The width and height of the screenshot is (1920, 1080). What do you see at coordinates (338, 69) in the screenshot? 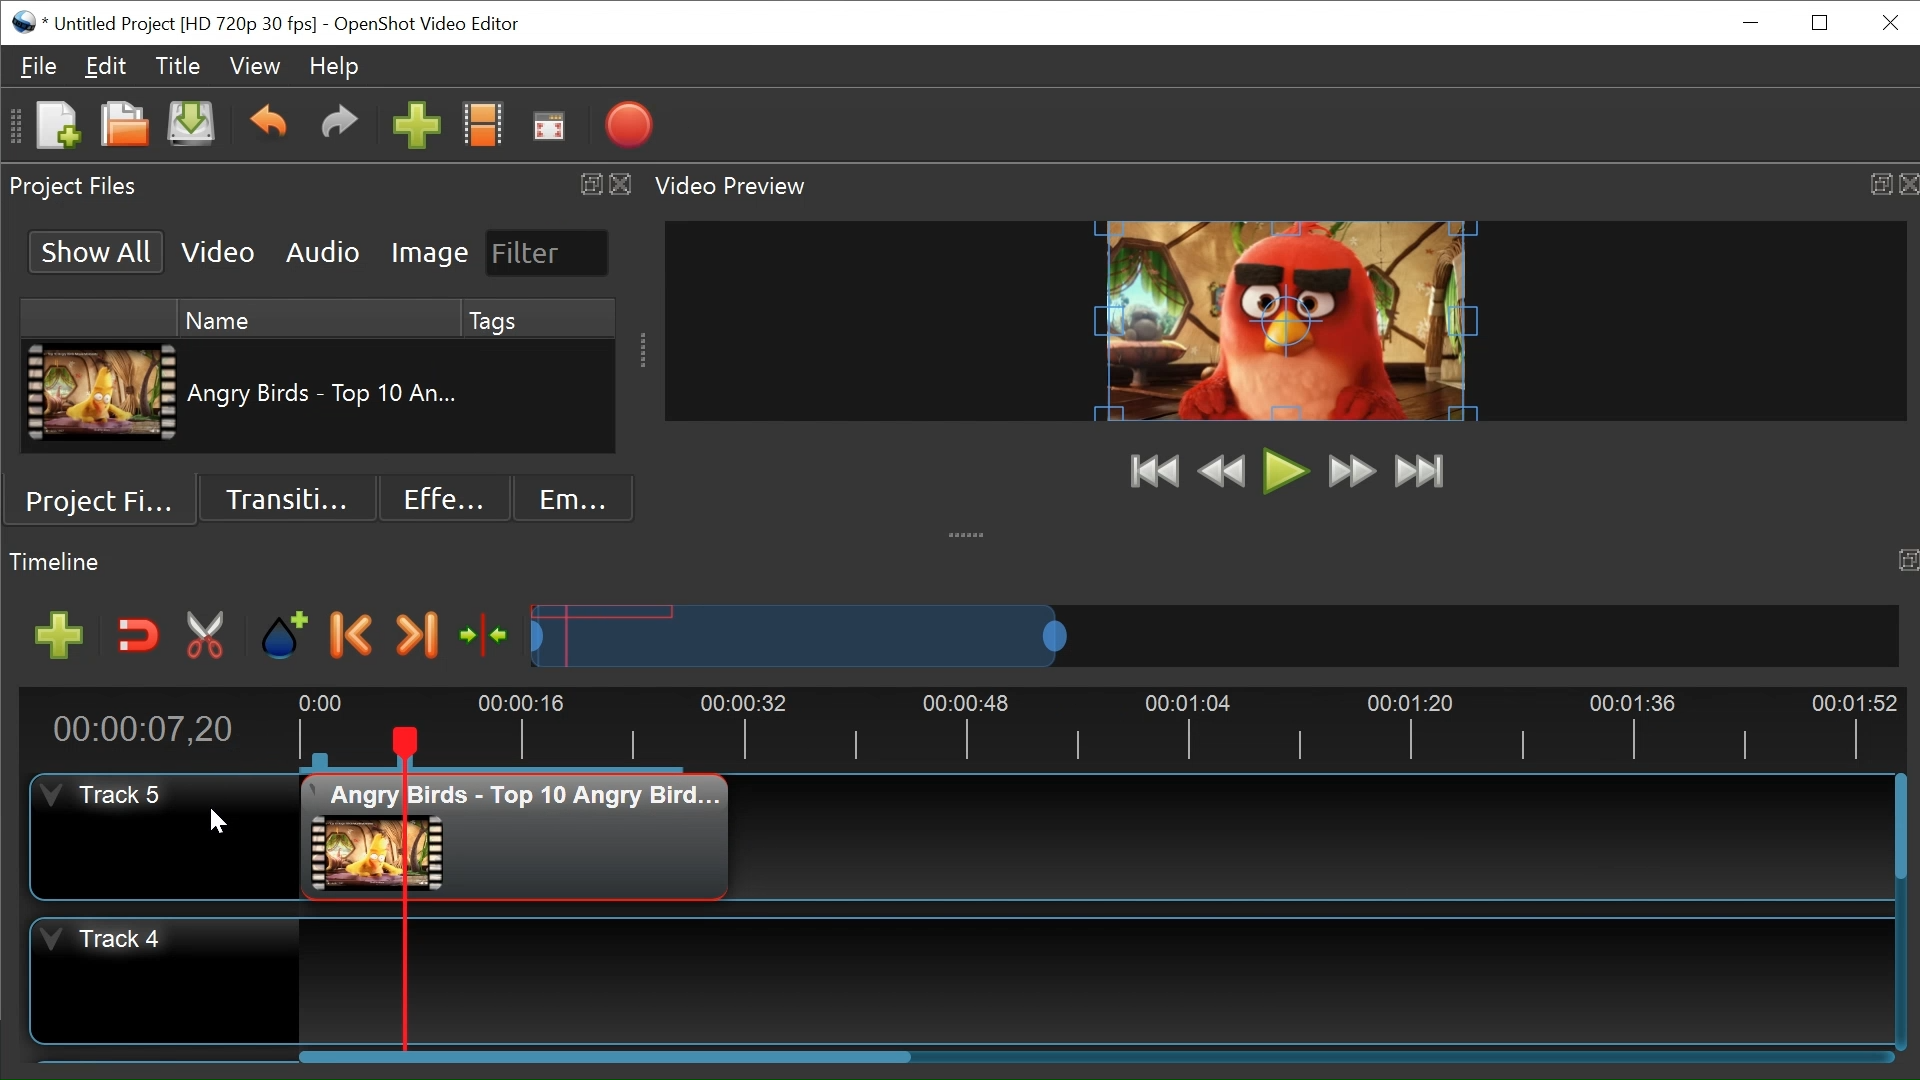
I see `Help` at bounding box center [338, 69].